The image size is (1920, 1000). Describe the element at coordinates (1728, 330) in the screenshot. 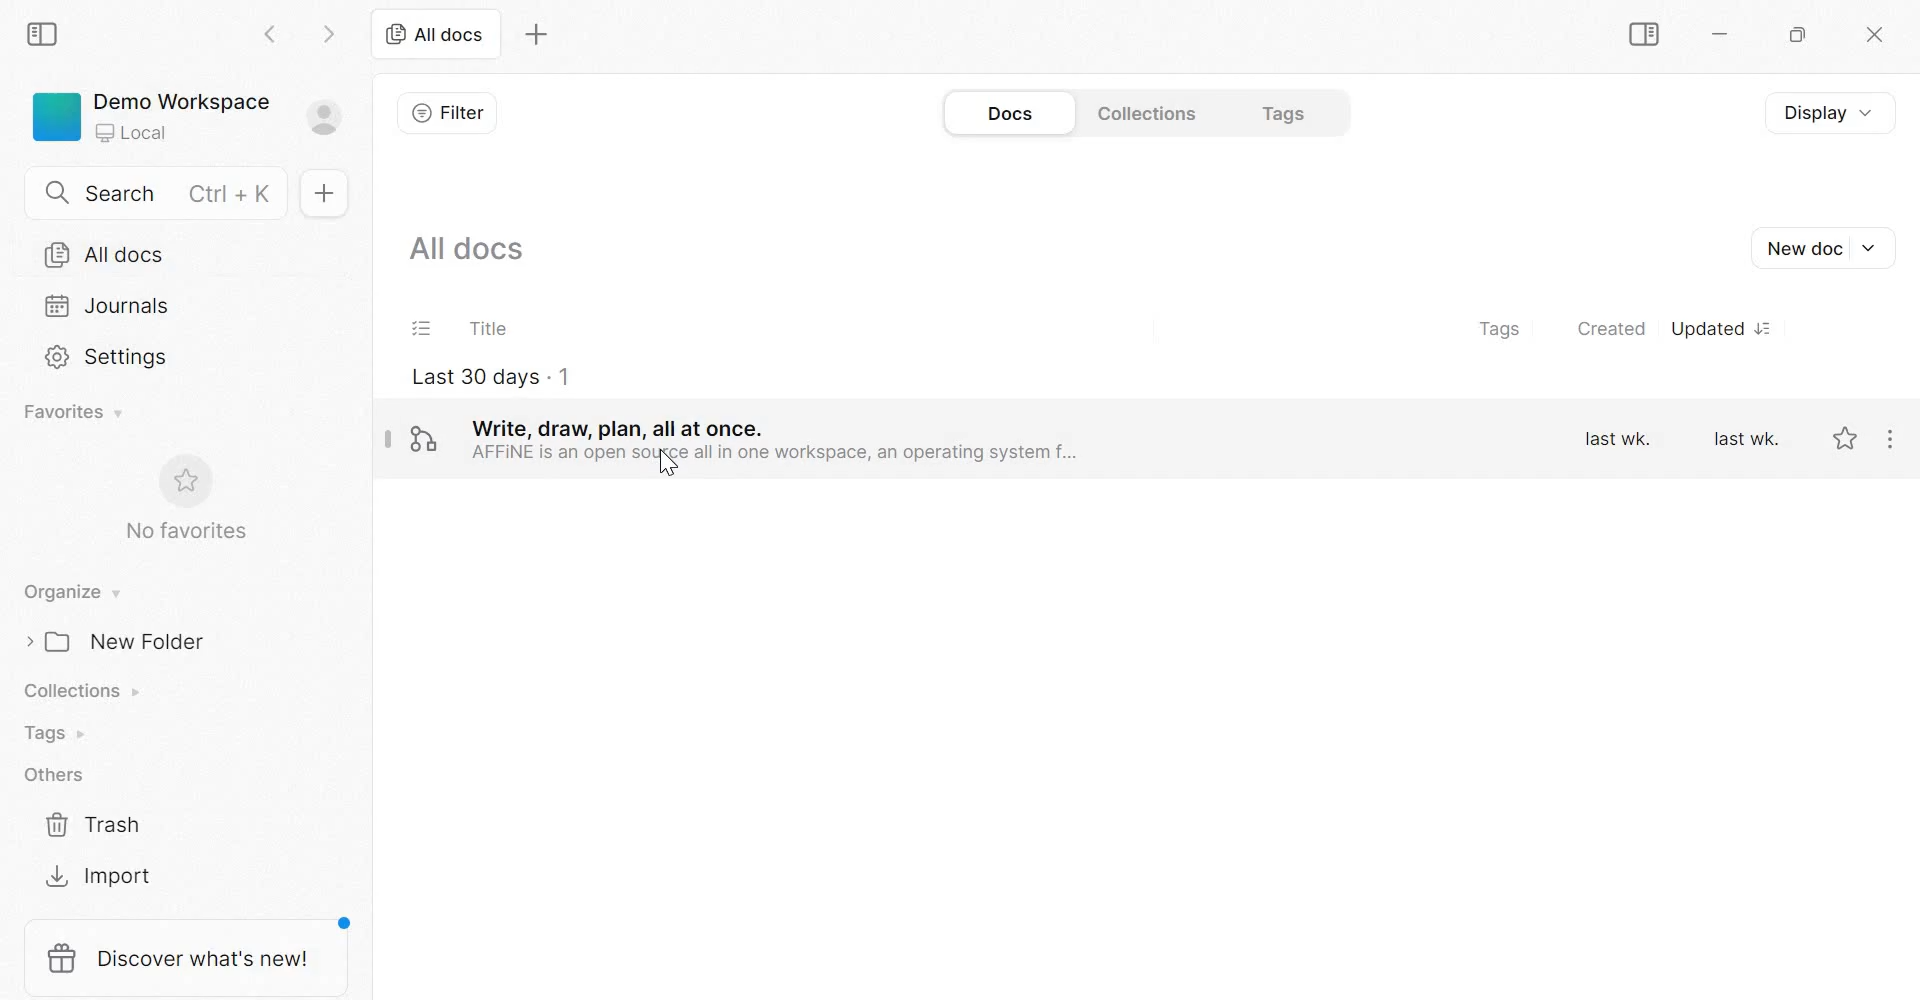

I see `Updated` at that location.